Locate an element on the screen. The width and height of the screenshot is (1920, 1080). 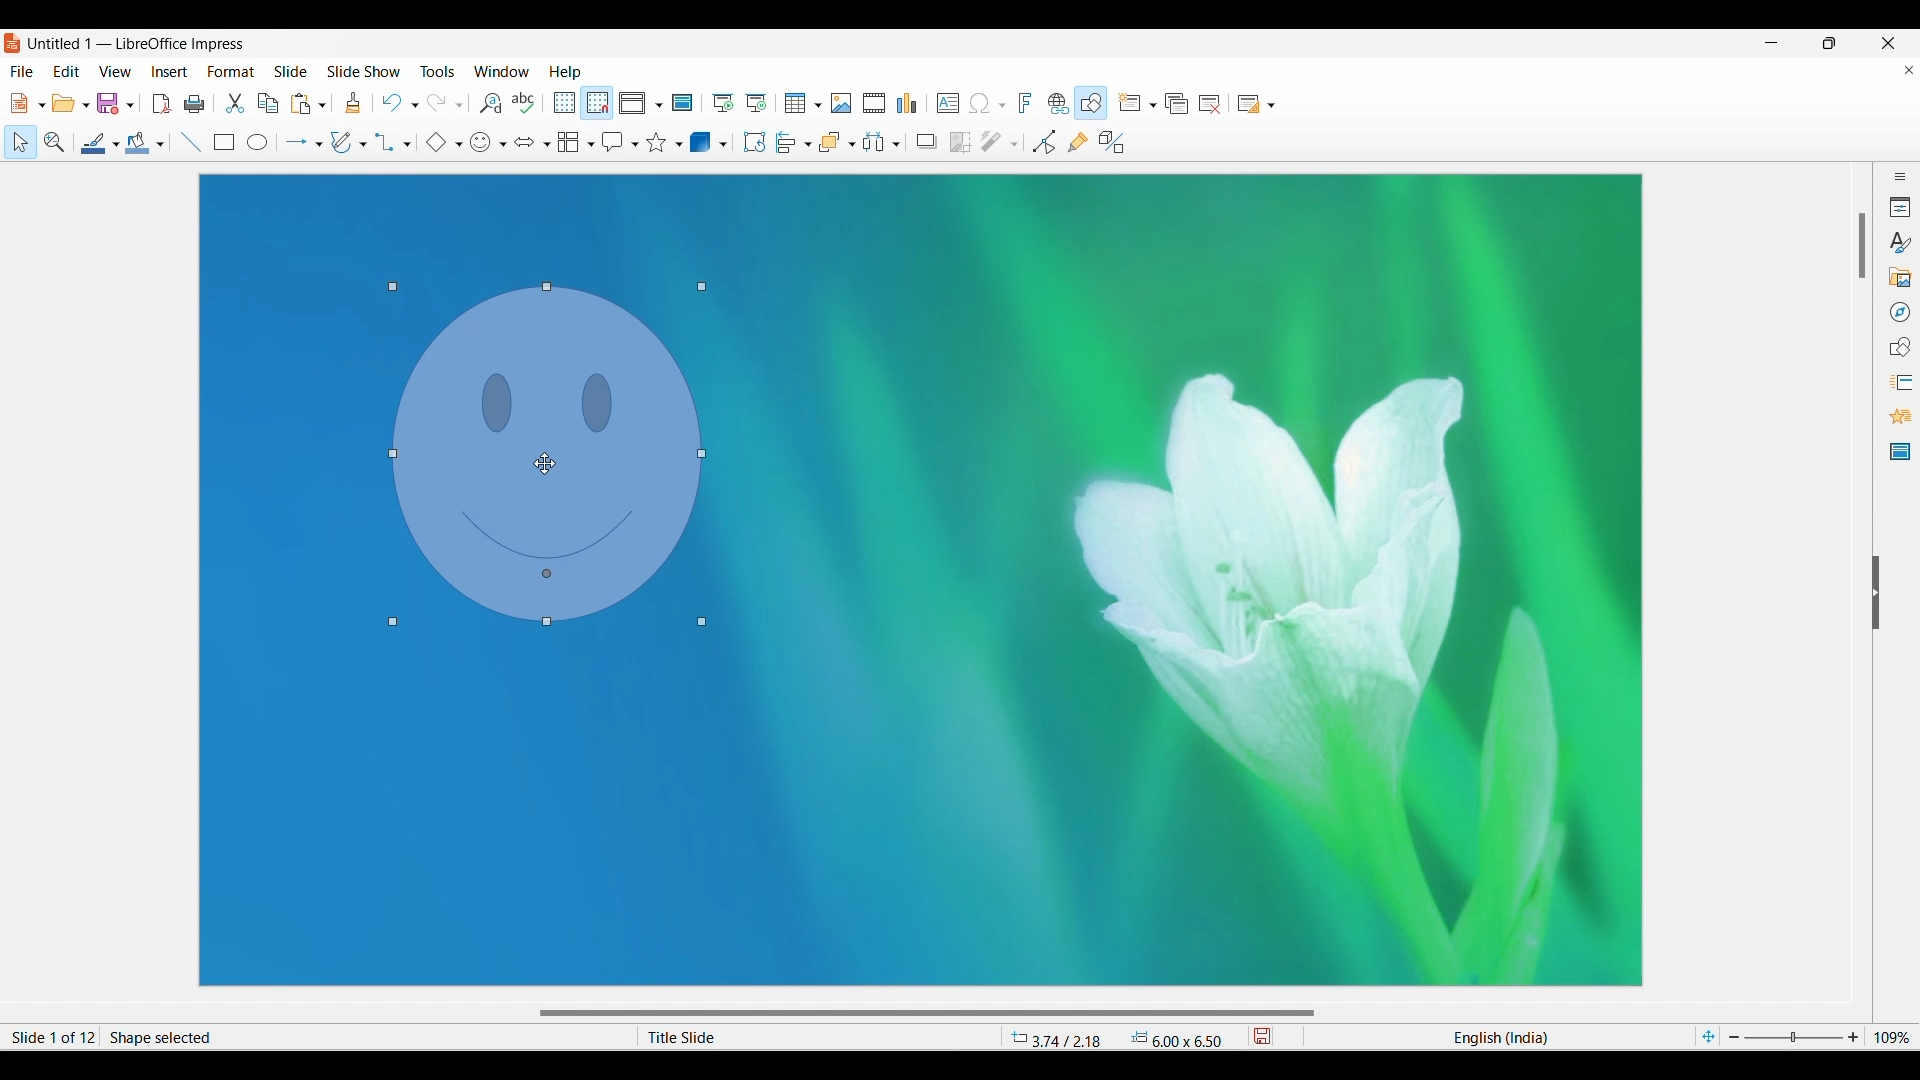
Snap to grid is located at coordinates (597, 104).